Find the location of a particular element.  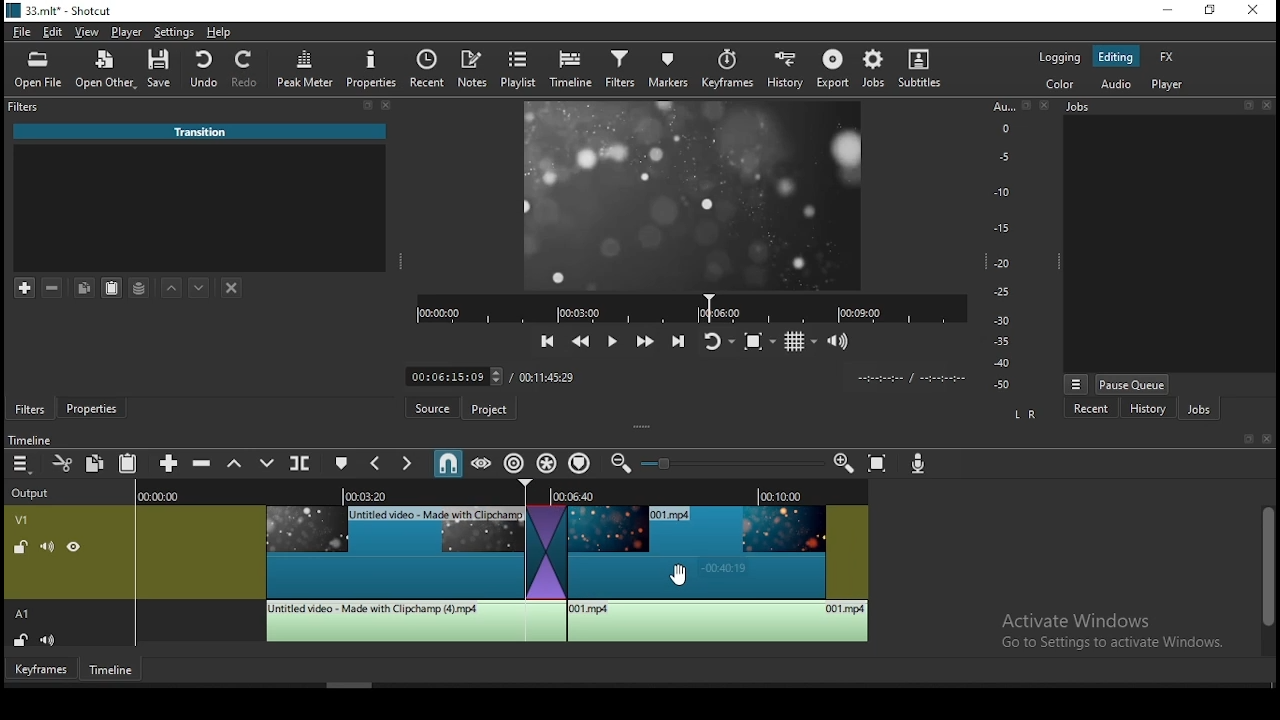

settings is located at coordinates (172, 33).